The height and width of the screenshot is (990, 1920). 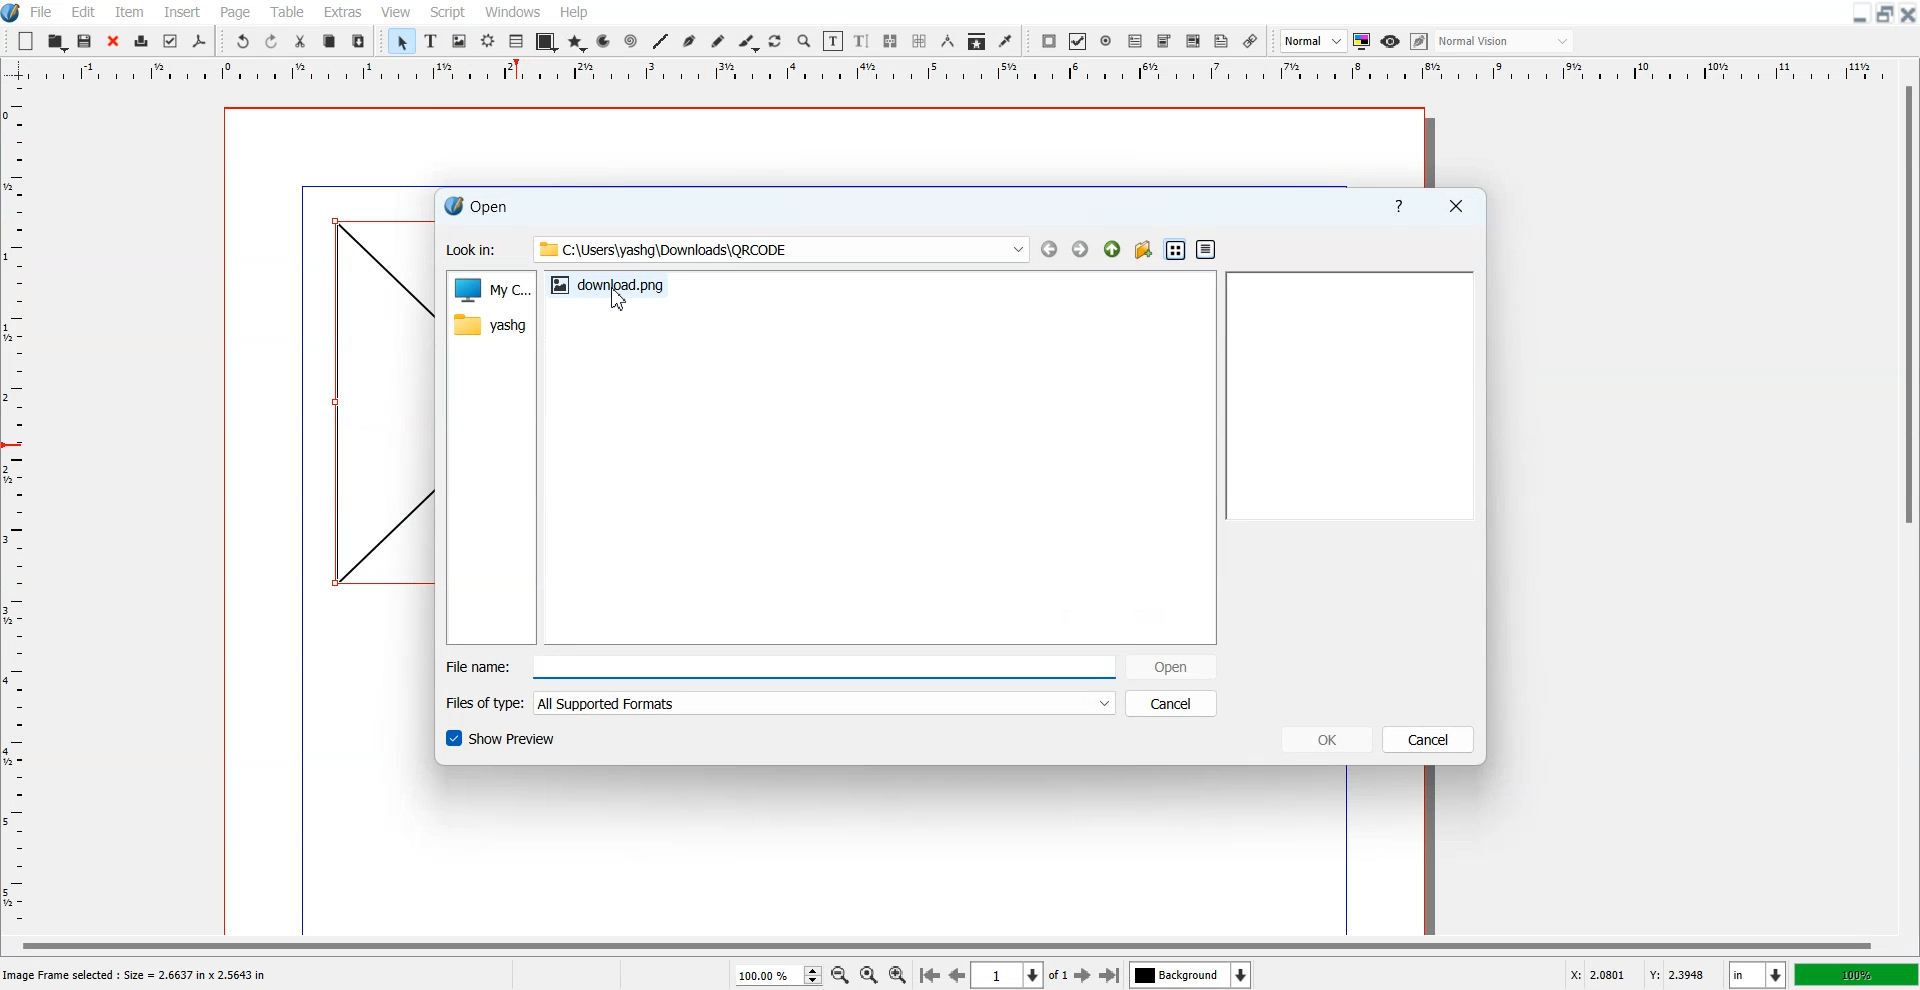 I want to click on Select the visual appearance, so click(x=1506, y=42).